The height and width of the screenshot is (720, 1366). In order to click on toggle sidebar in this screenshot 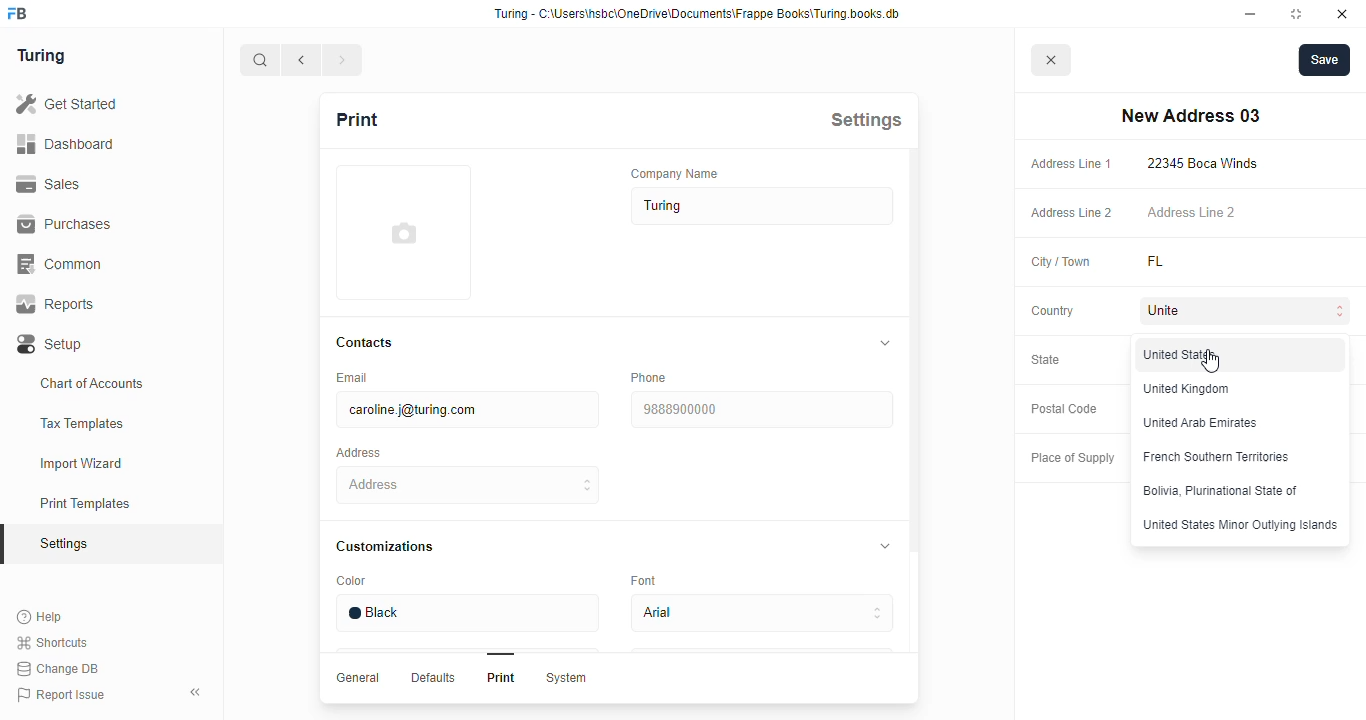, I will do `click(198, 691)`.